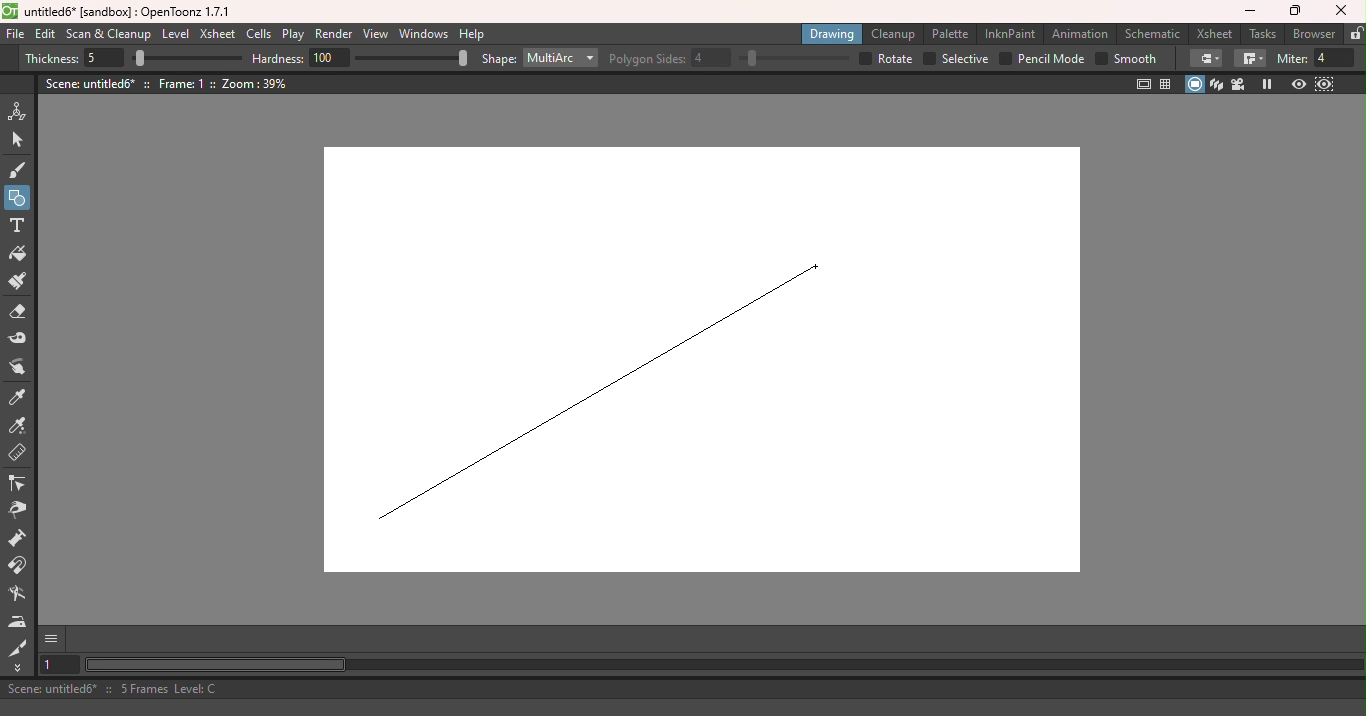 The image size is (1366, 716). Describe the element at coordinates (957, 58) in the screenshot. I see `Selective` at that location.